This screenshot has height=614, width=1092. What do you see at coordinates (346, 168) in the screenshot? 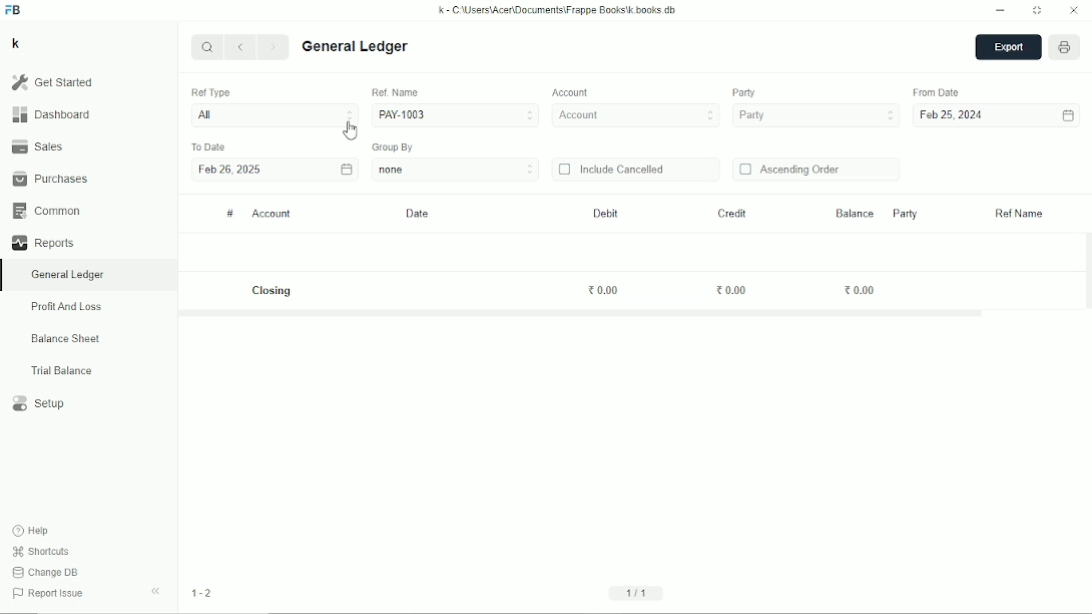
I see `Calendar` at bounding box center [346, 168].